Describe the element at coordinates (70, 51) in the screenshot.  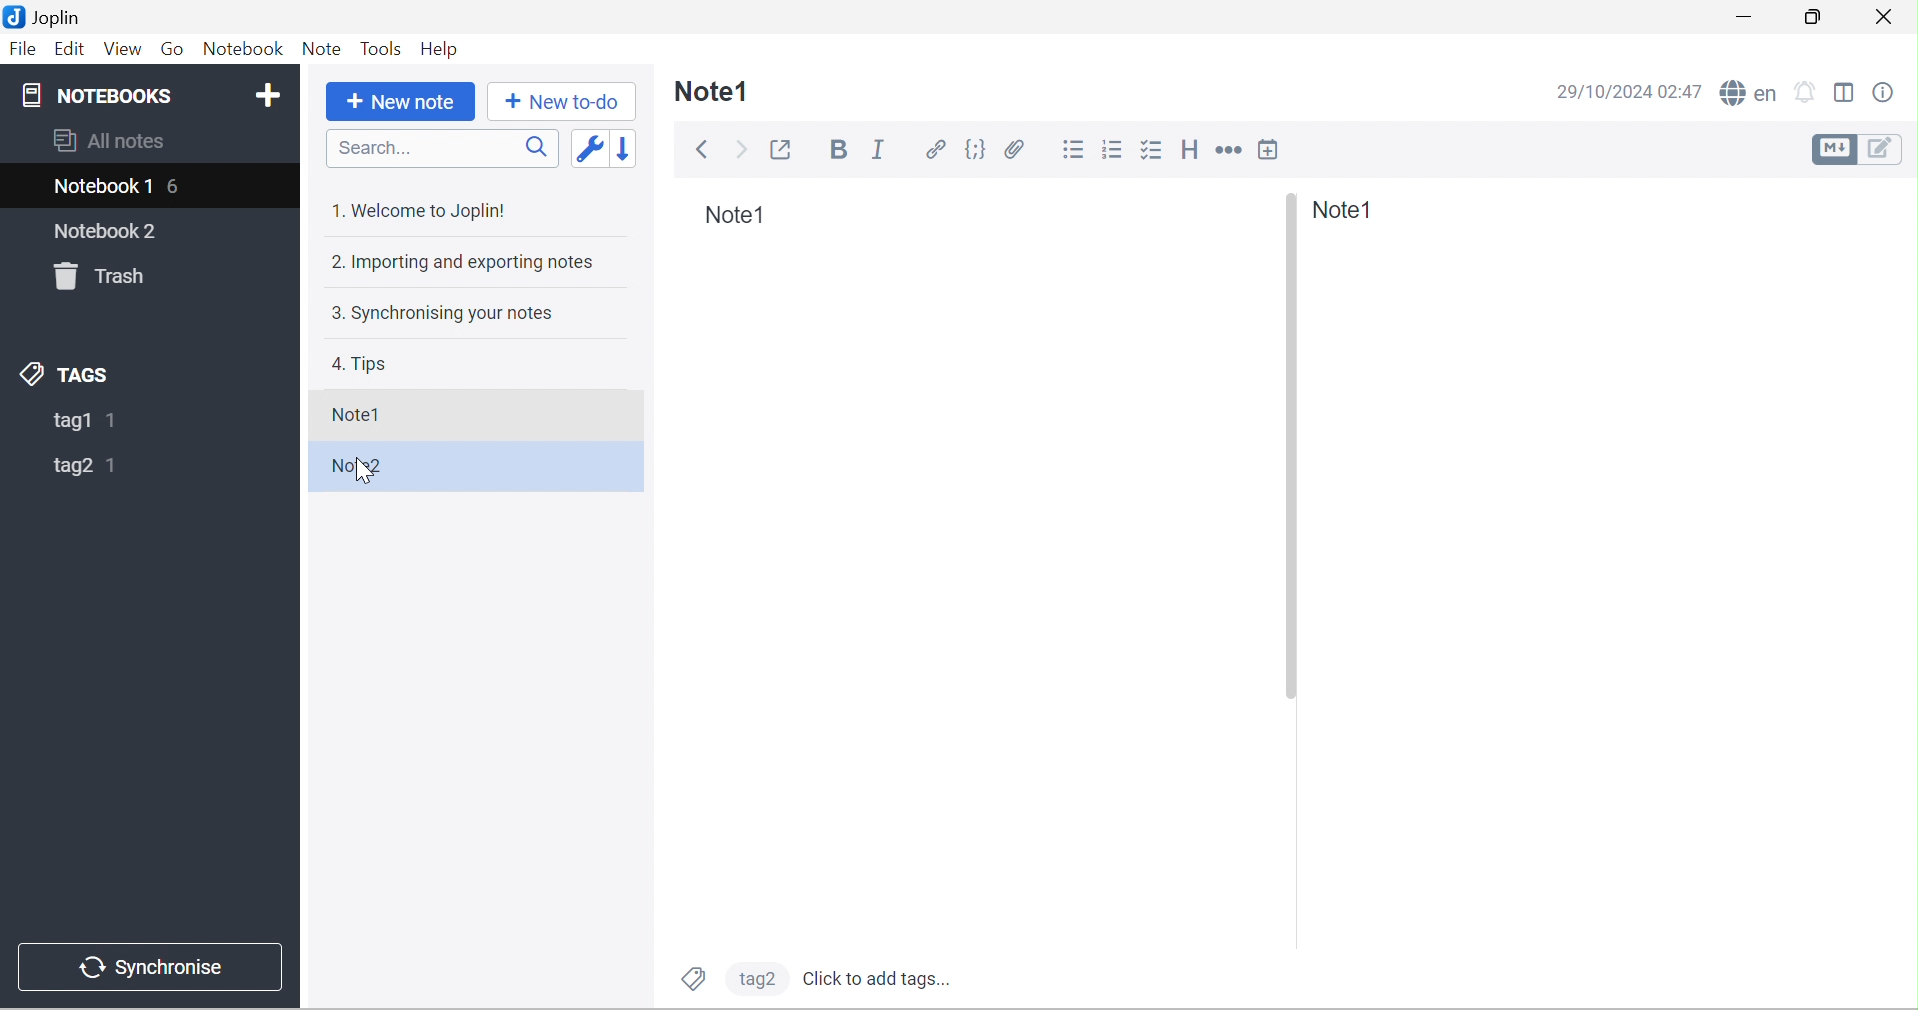
I see `Edit` at that location.